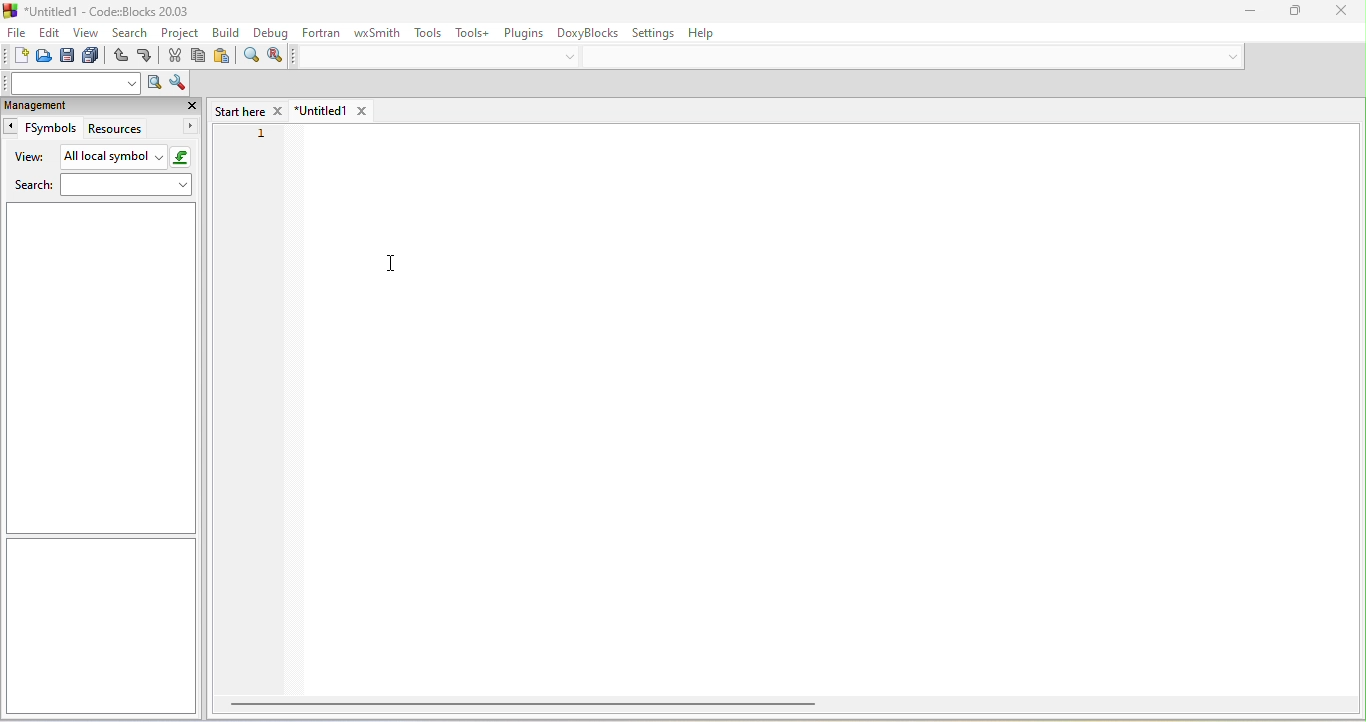 Image resolution: width=1366 pixels, height=722 pixels. I want to click on tools++, so click(476, 31).